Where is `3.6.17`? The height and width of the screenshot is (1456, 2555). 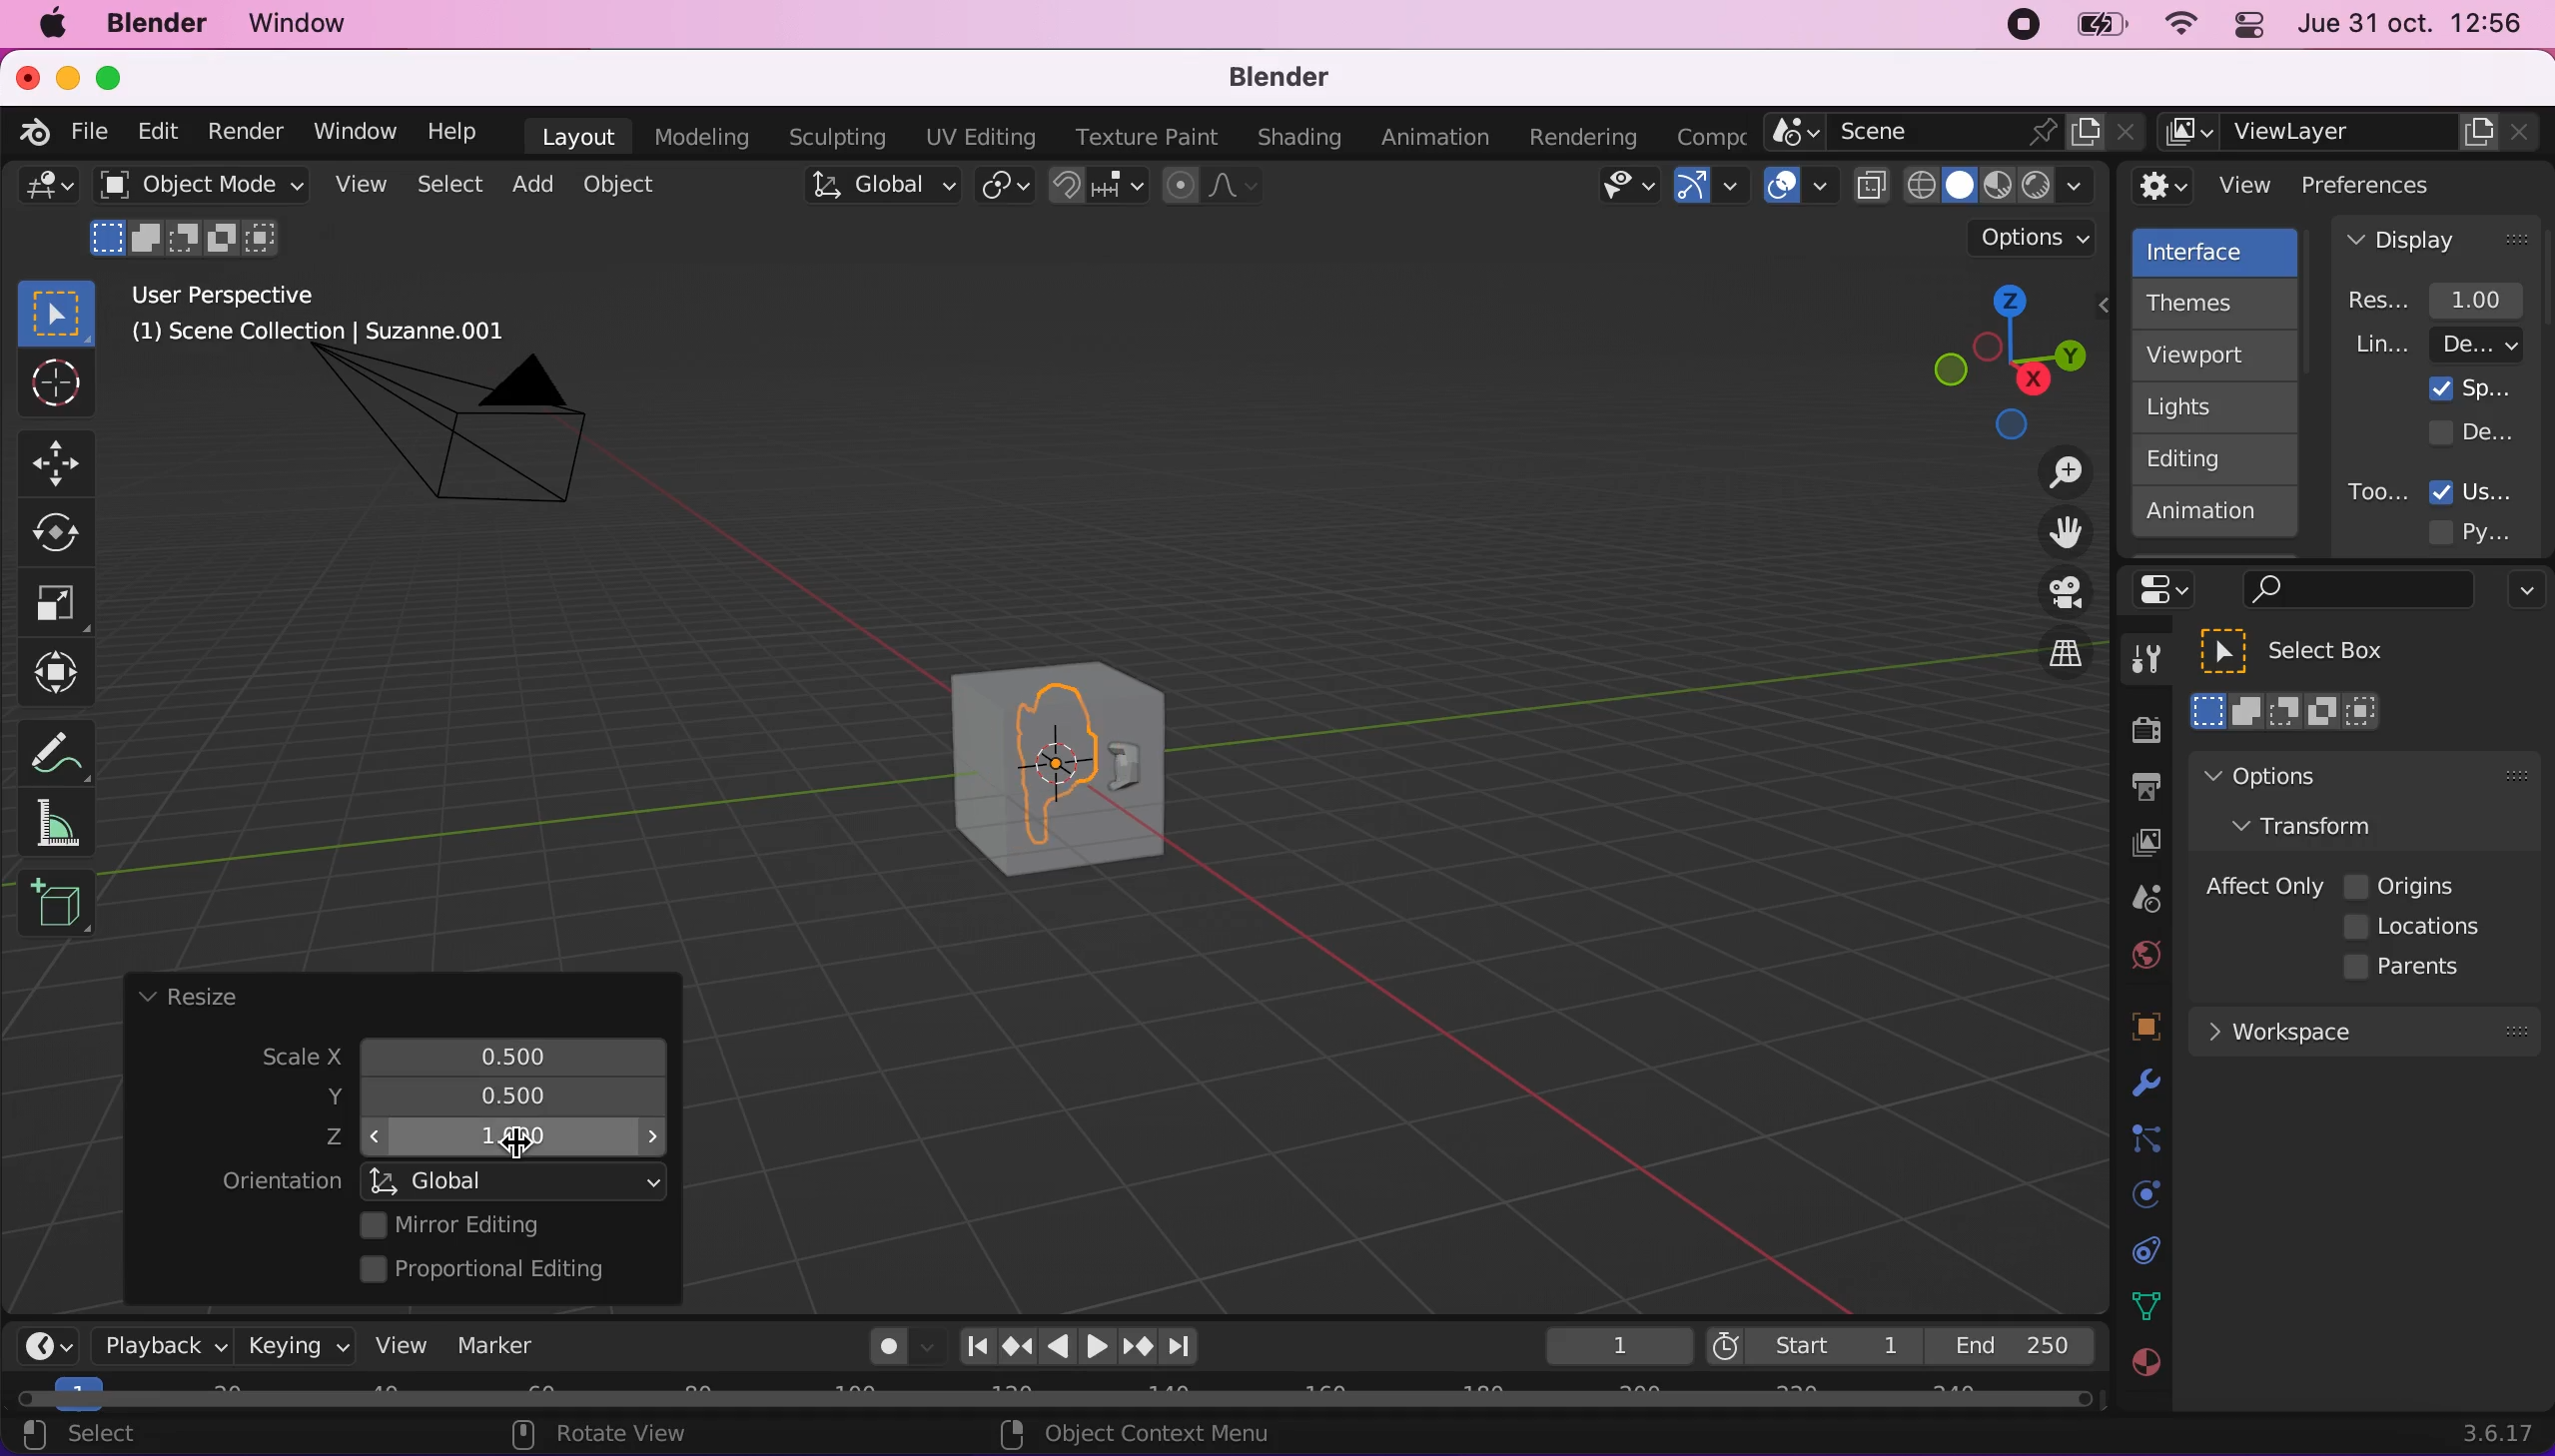 3.6.17 is located at coordinates (2503, 1433).